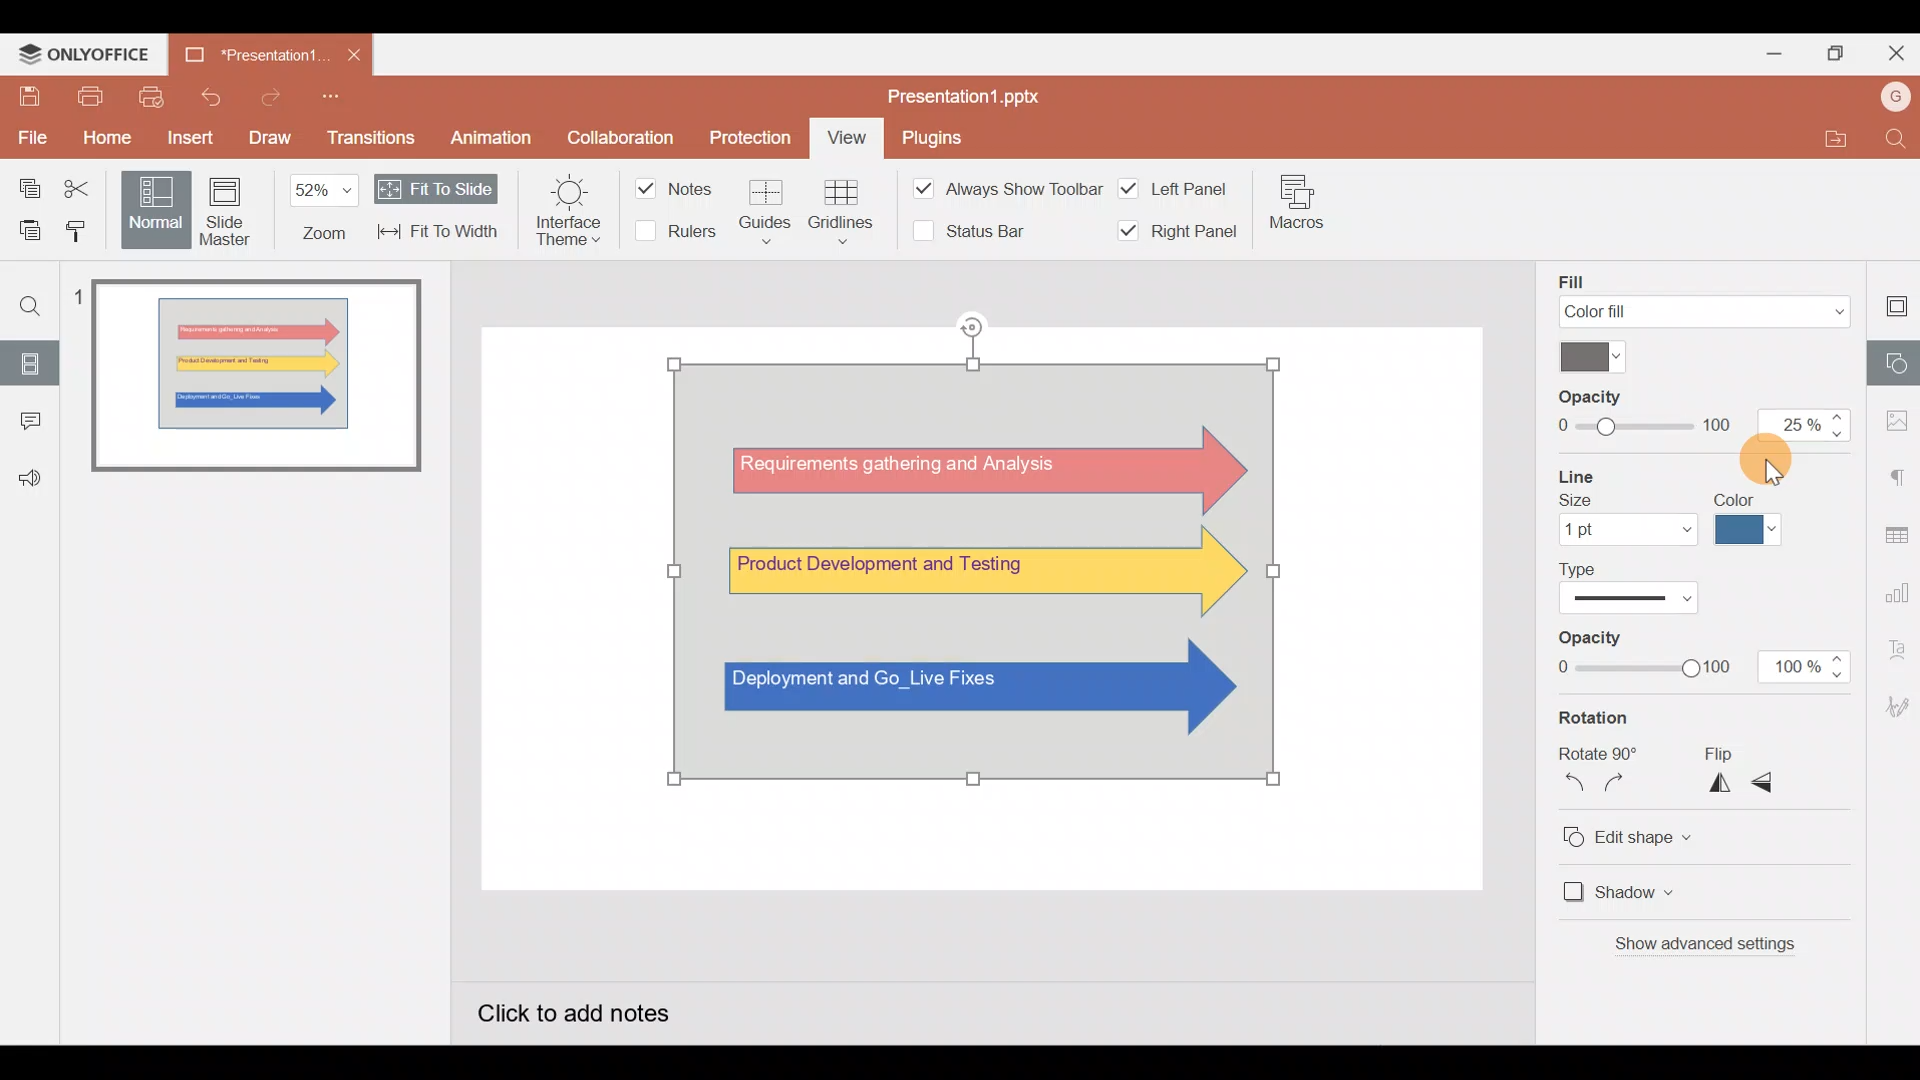 This screenshot has height=1080, width=1920. I want to click on Slide pane, so click(277, 749).